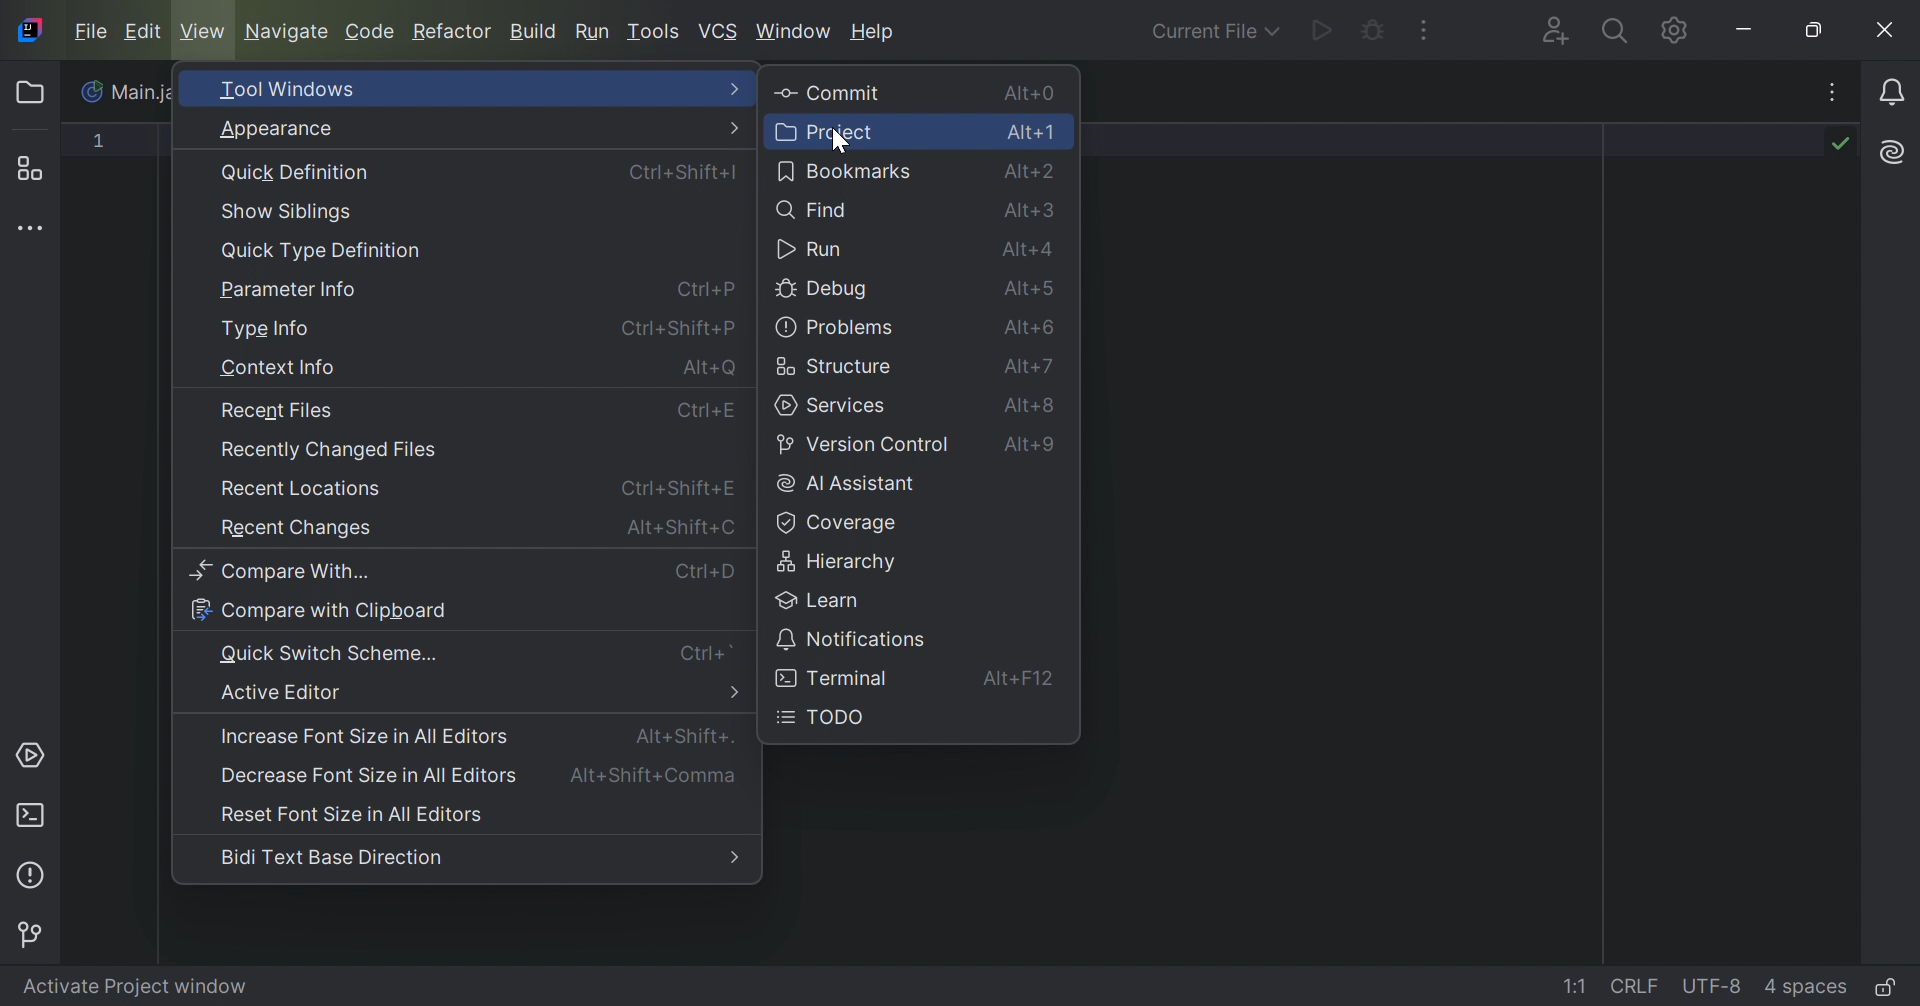 Image resolution: width=1920 pixels, height=1006 pixels. I want to click on Project, so click(826, 132).